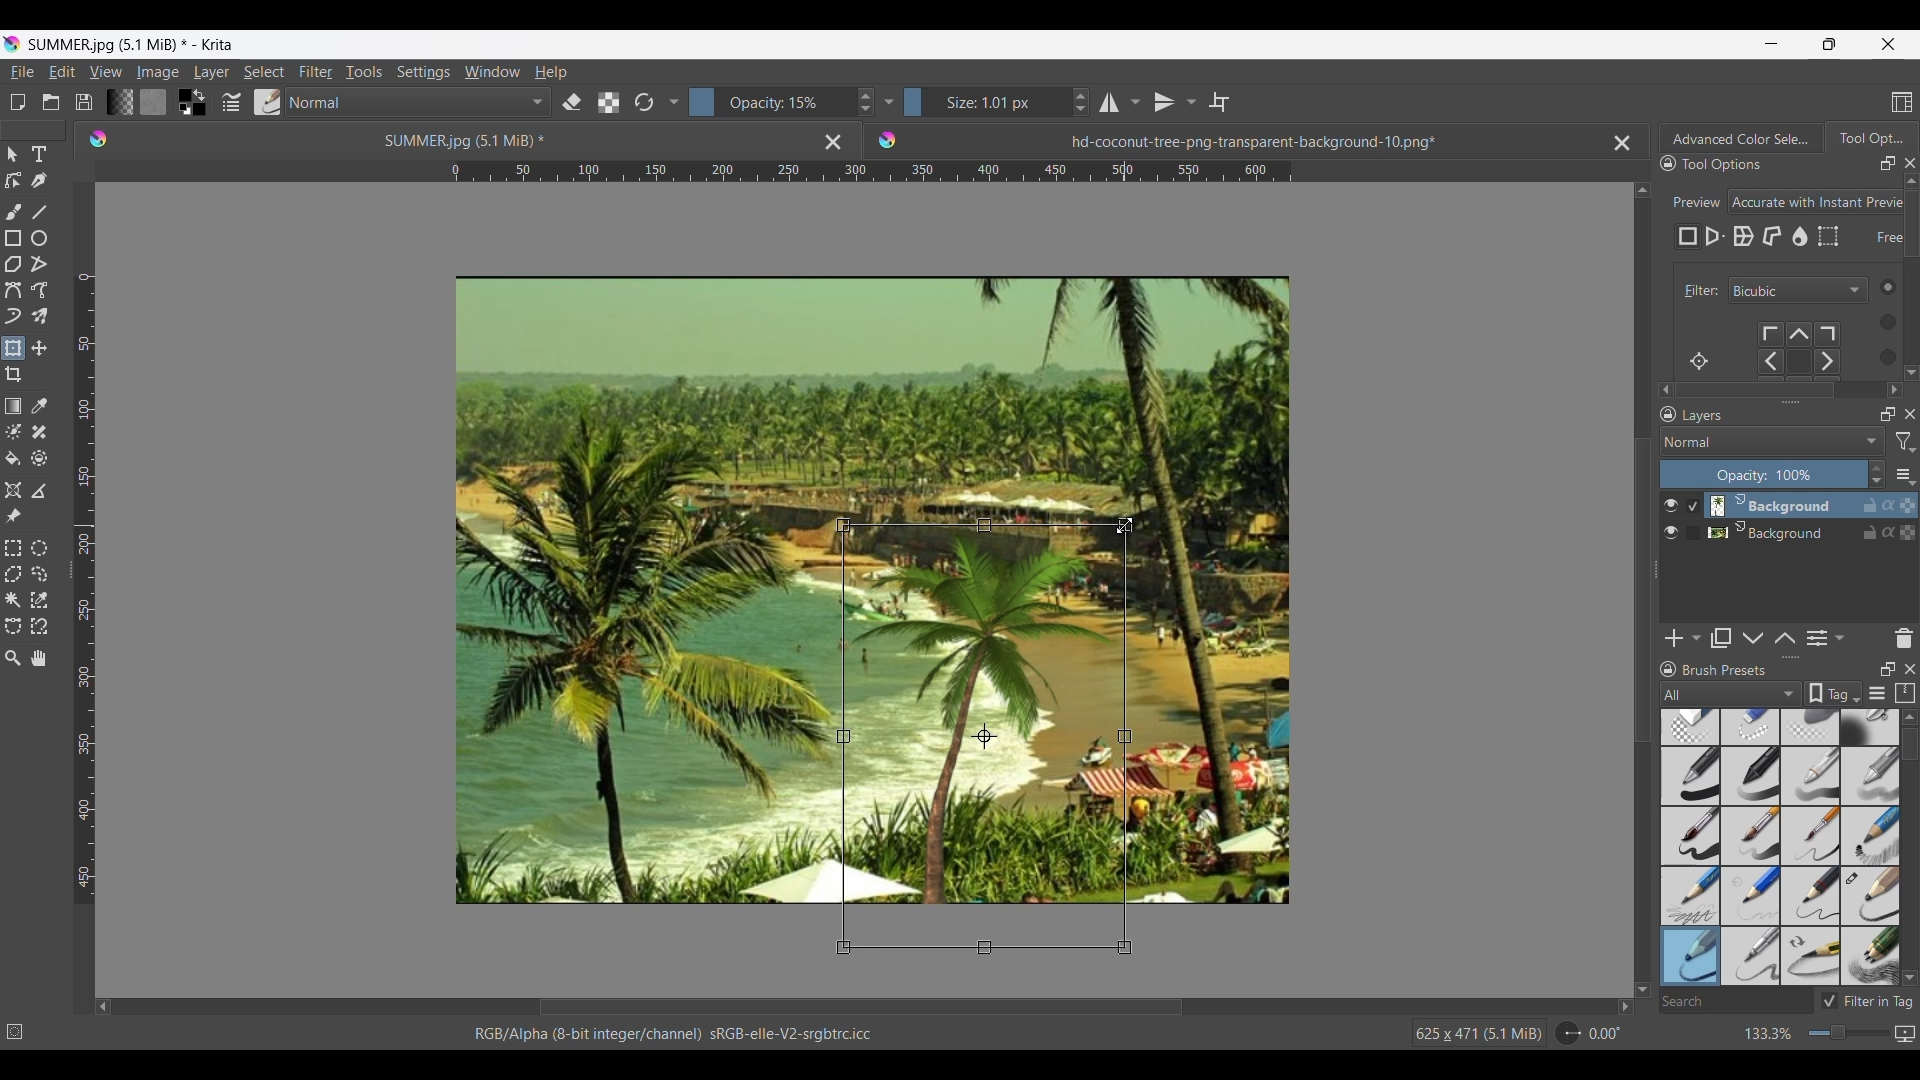 The width and height of the screenshot is (1920, 1080). What do you see at coordinates (39, 548) in the screenshot?
I see `Elliptical selection tool` at bounding box center [39, 548].